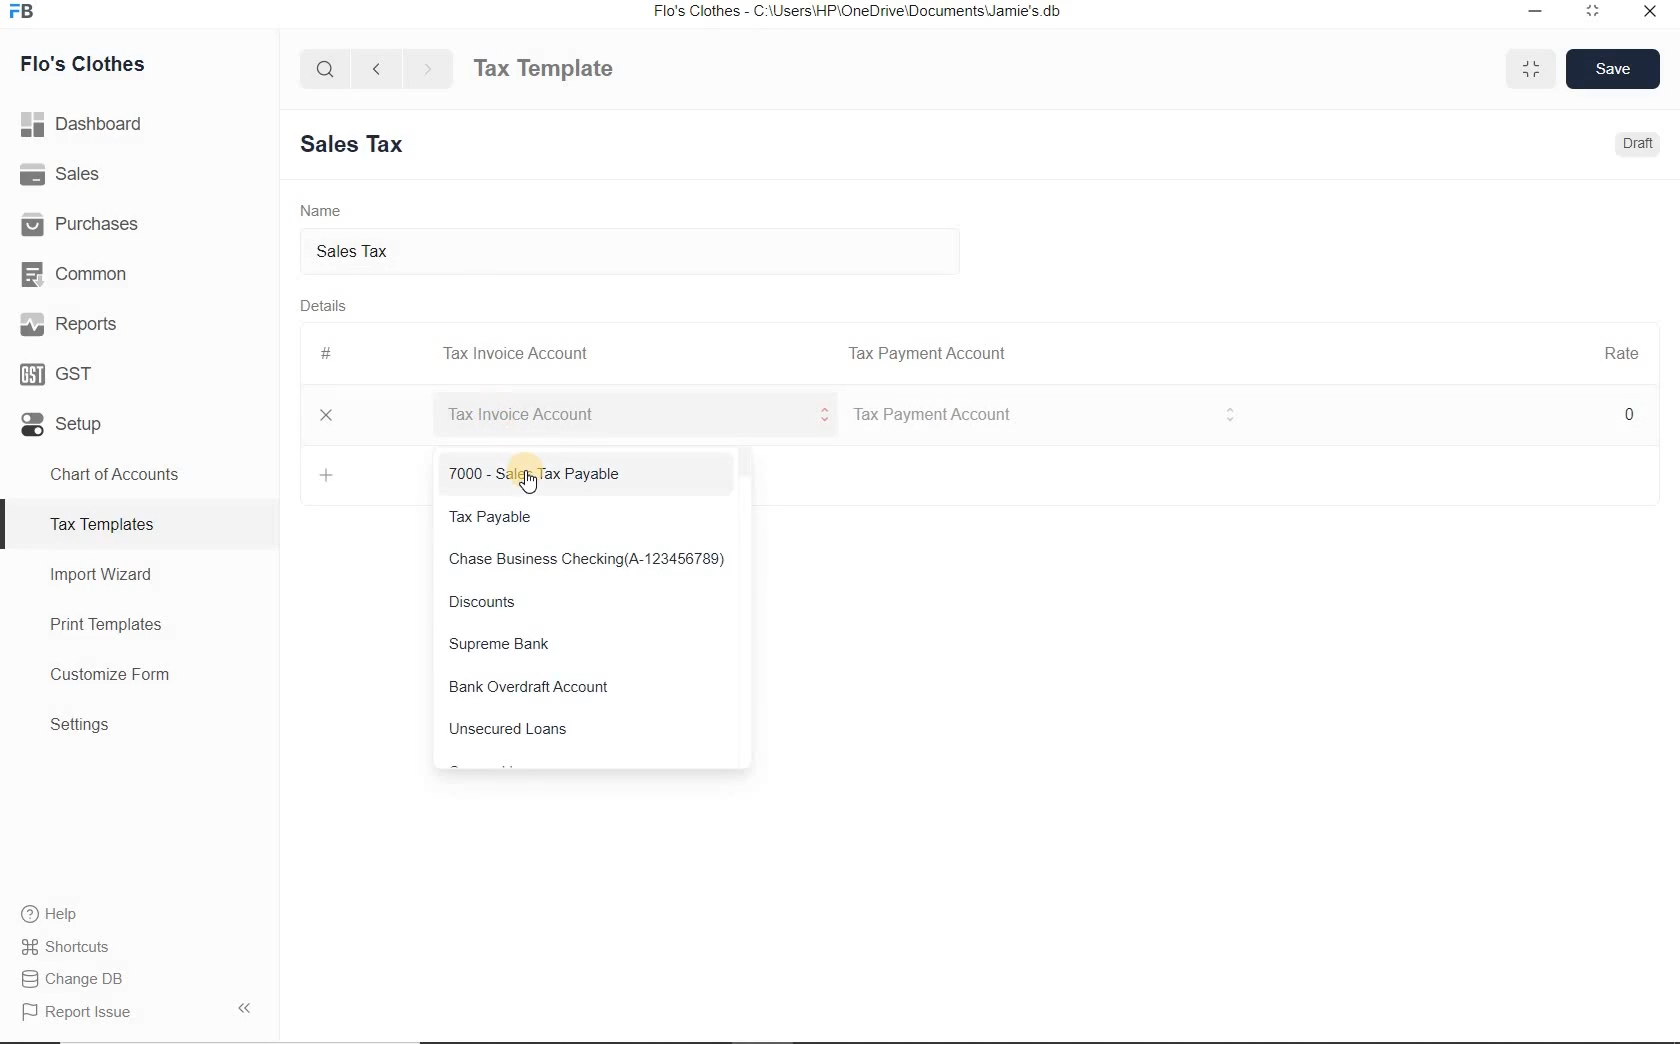  What do you see at coordinates (139, 322) in the screenshot?
I see `Reports` at bounding box center [139, 322].